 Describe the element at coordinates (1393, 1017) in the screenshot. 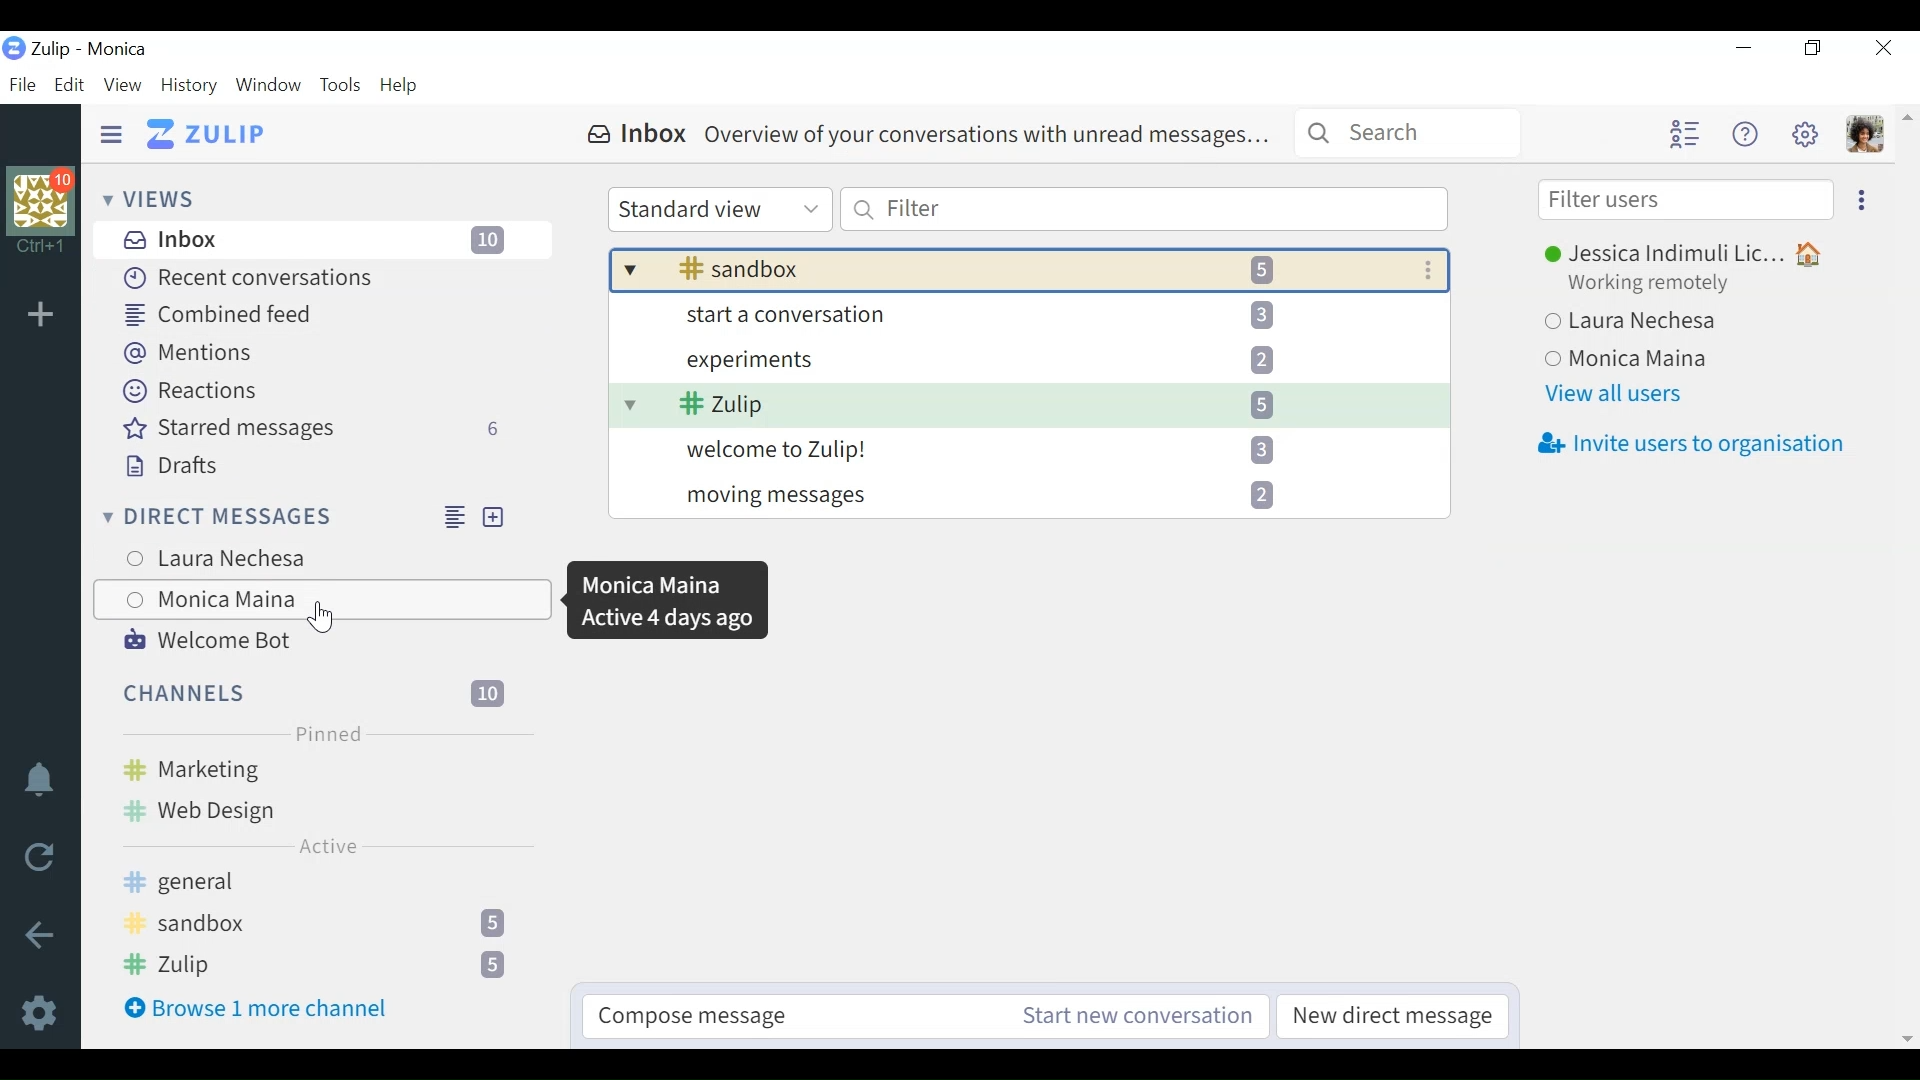

I see `New direct messages` at that location.